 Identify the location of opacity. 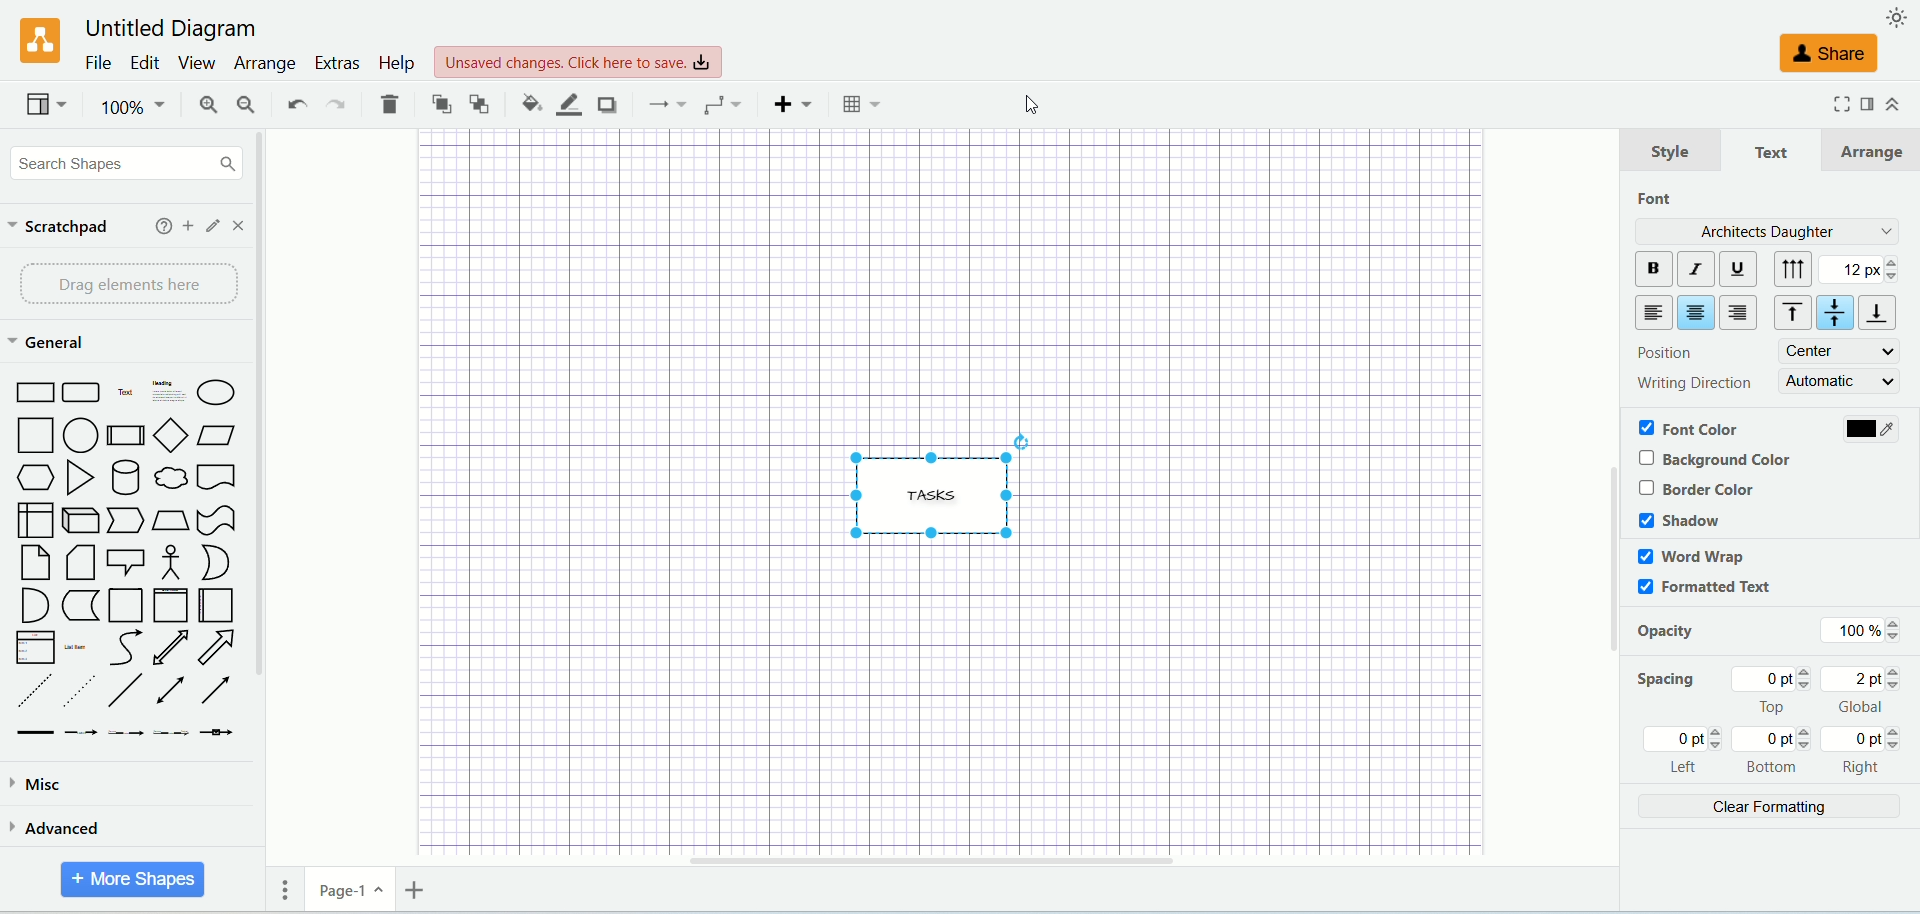
(1671, 634).